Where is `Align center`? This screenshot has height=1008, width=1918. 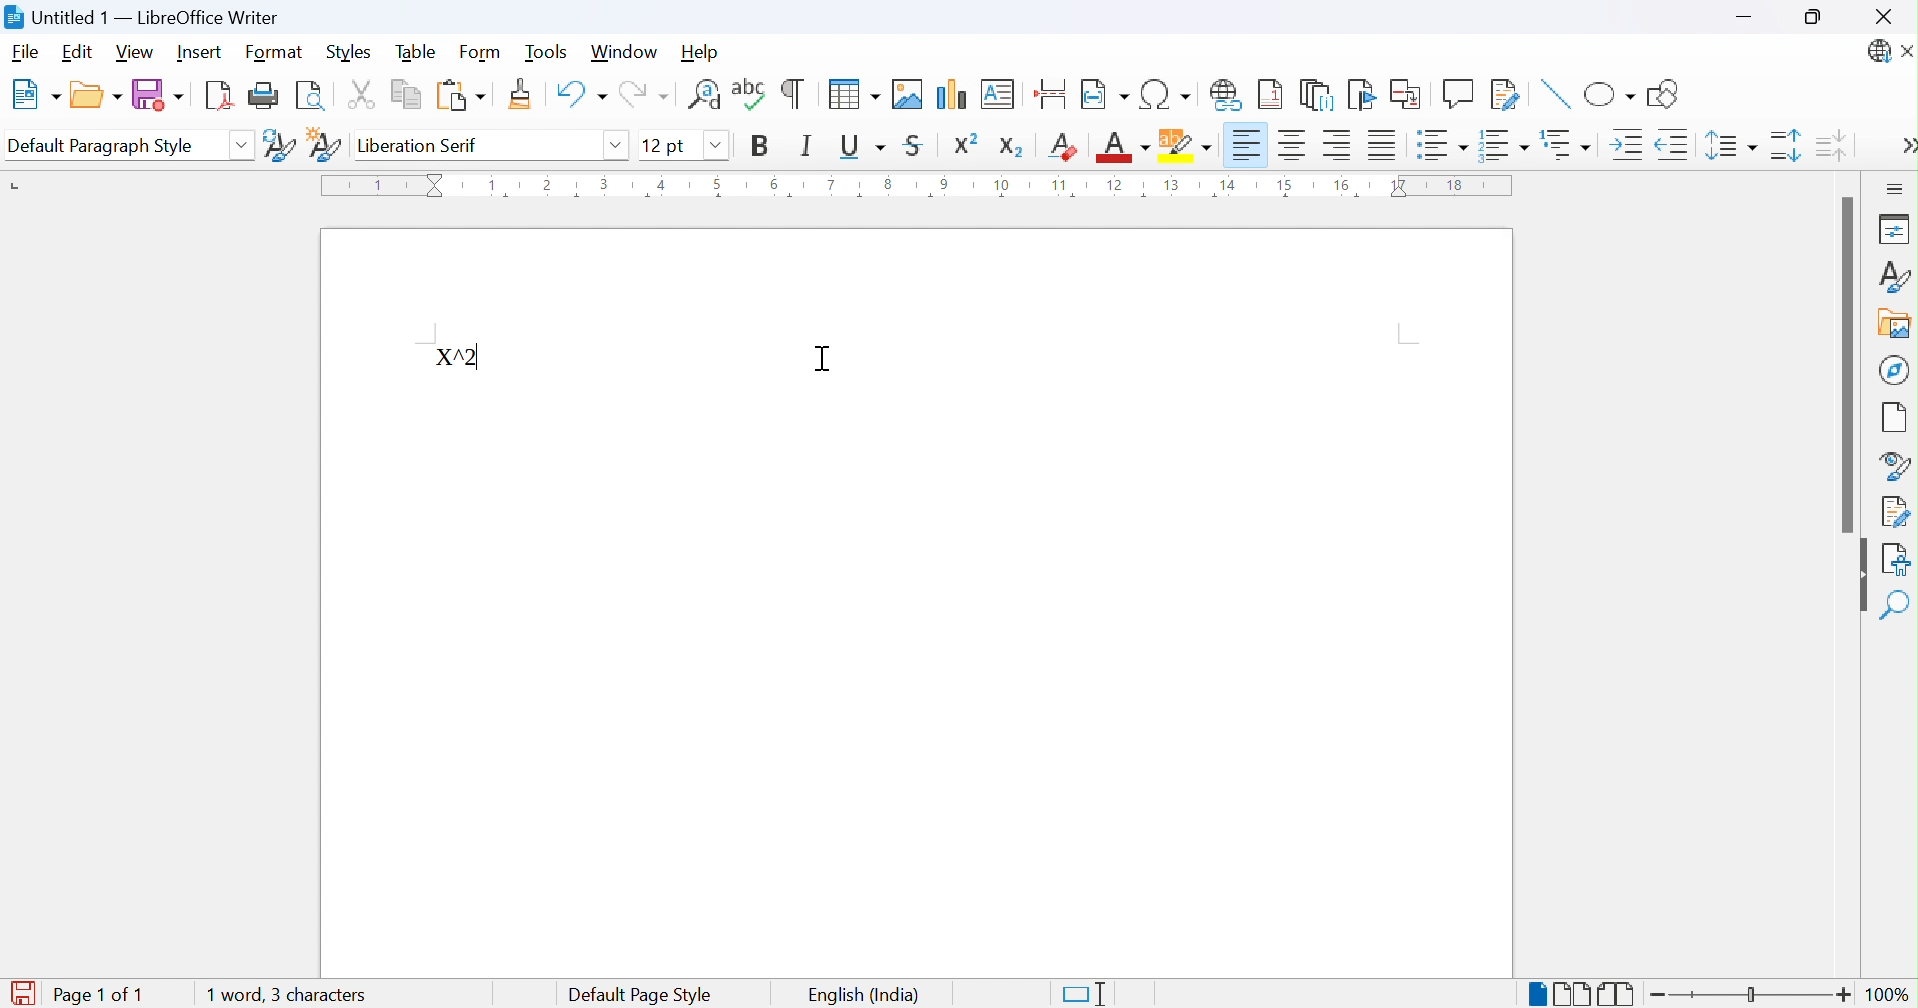 Align center is located at coordinates (1294, 148).